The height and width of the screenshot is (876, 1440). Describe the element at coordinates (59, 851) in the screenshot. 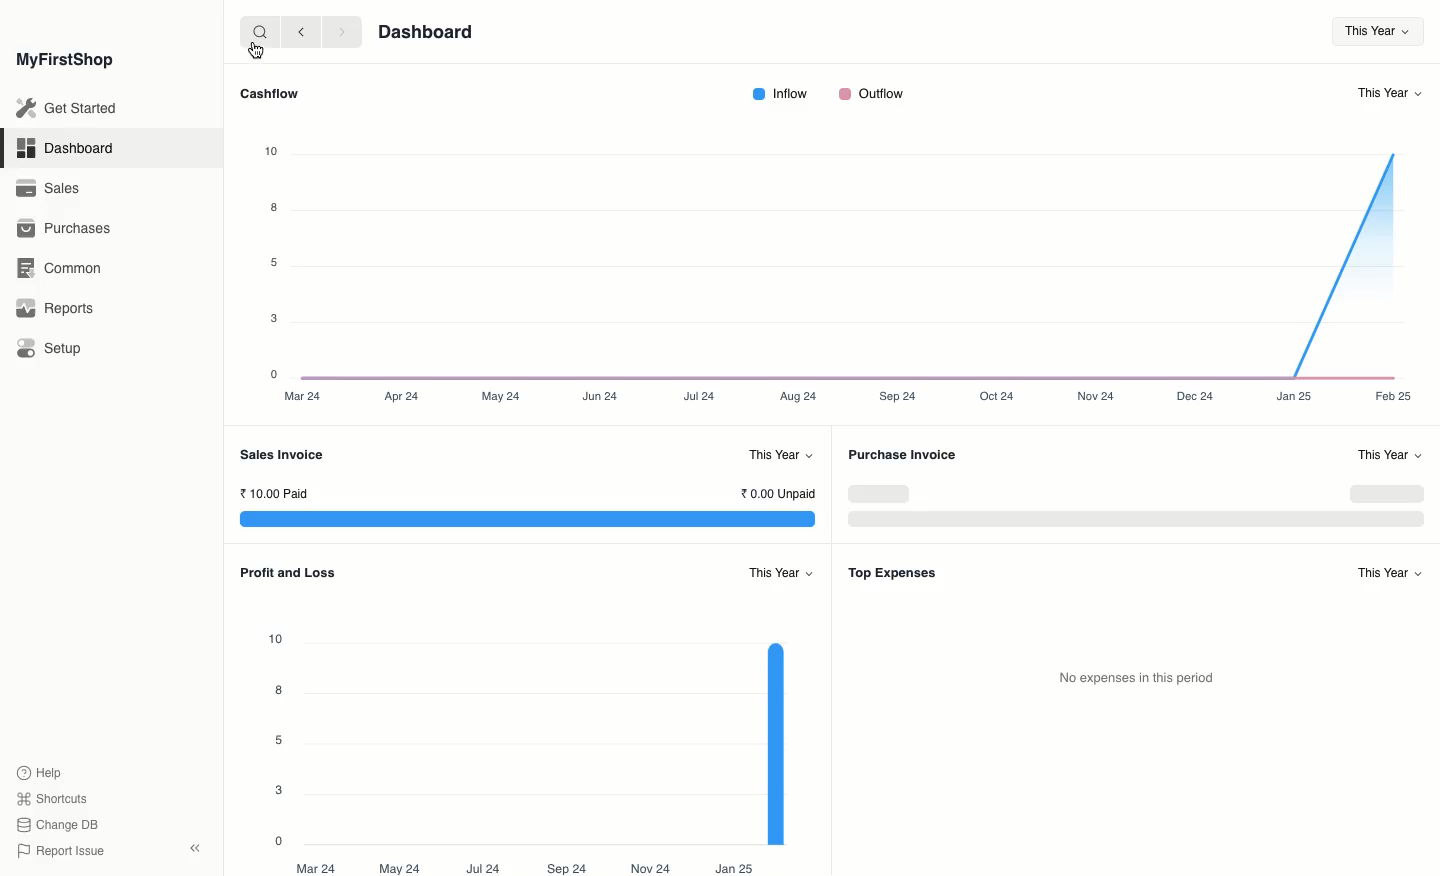

I see `Report Issue` at that location.